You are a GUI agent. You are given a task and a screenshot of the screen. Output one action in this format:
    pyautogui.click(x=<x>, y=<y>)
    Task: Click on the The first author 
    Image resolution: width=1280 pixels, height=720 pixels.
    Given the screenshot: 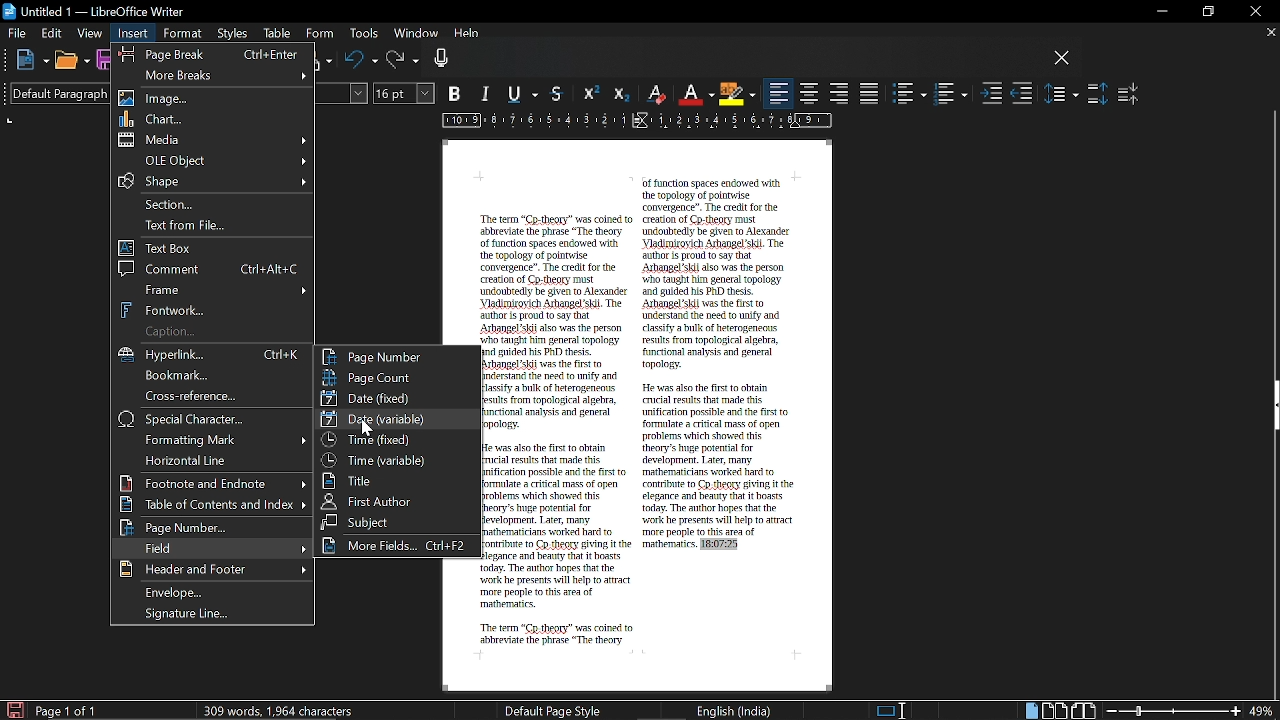 What is the action you would take?
    pyautogui.click(x=397, y=501)
    